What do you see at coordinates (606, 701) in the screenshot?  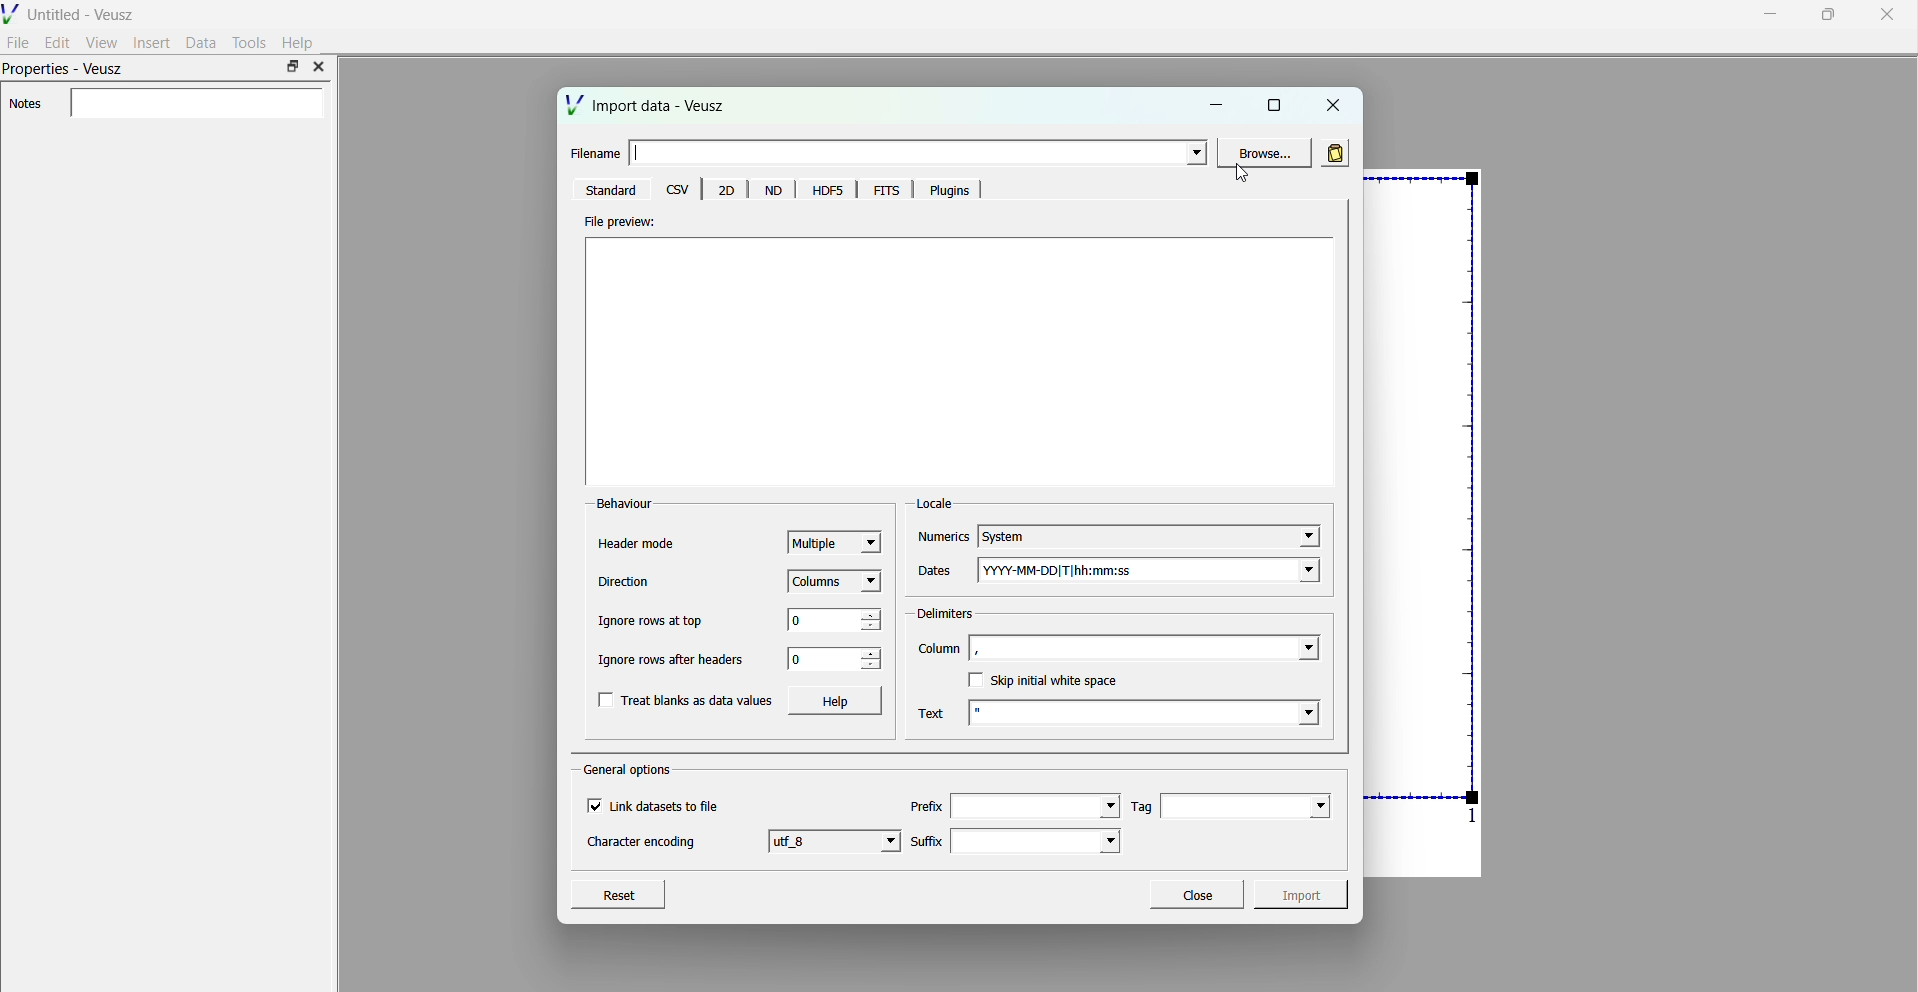 I see `checkbox` at bounding box center [606, 701].